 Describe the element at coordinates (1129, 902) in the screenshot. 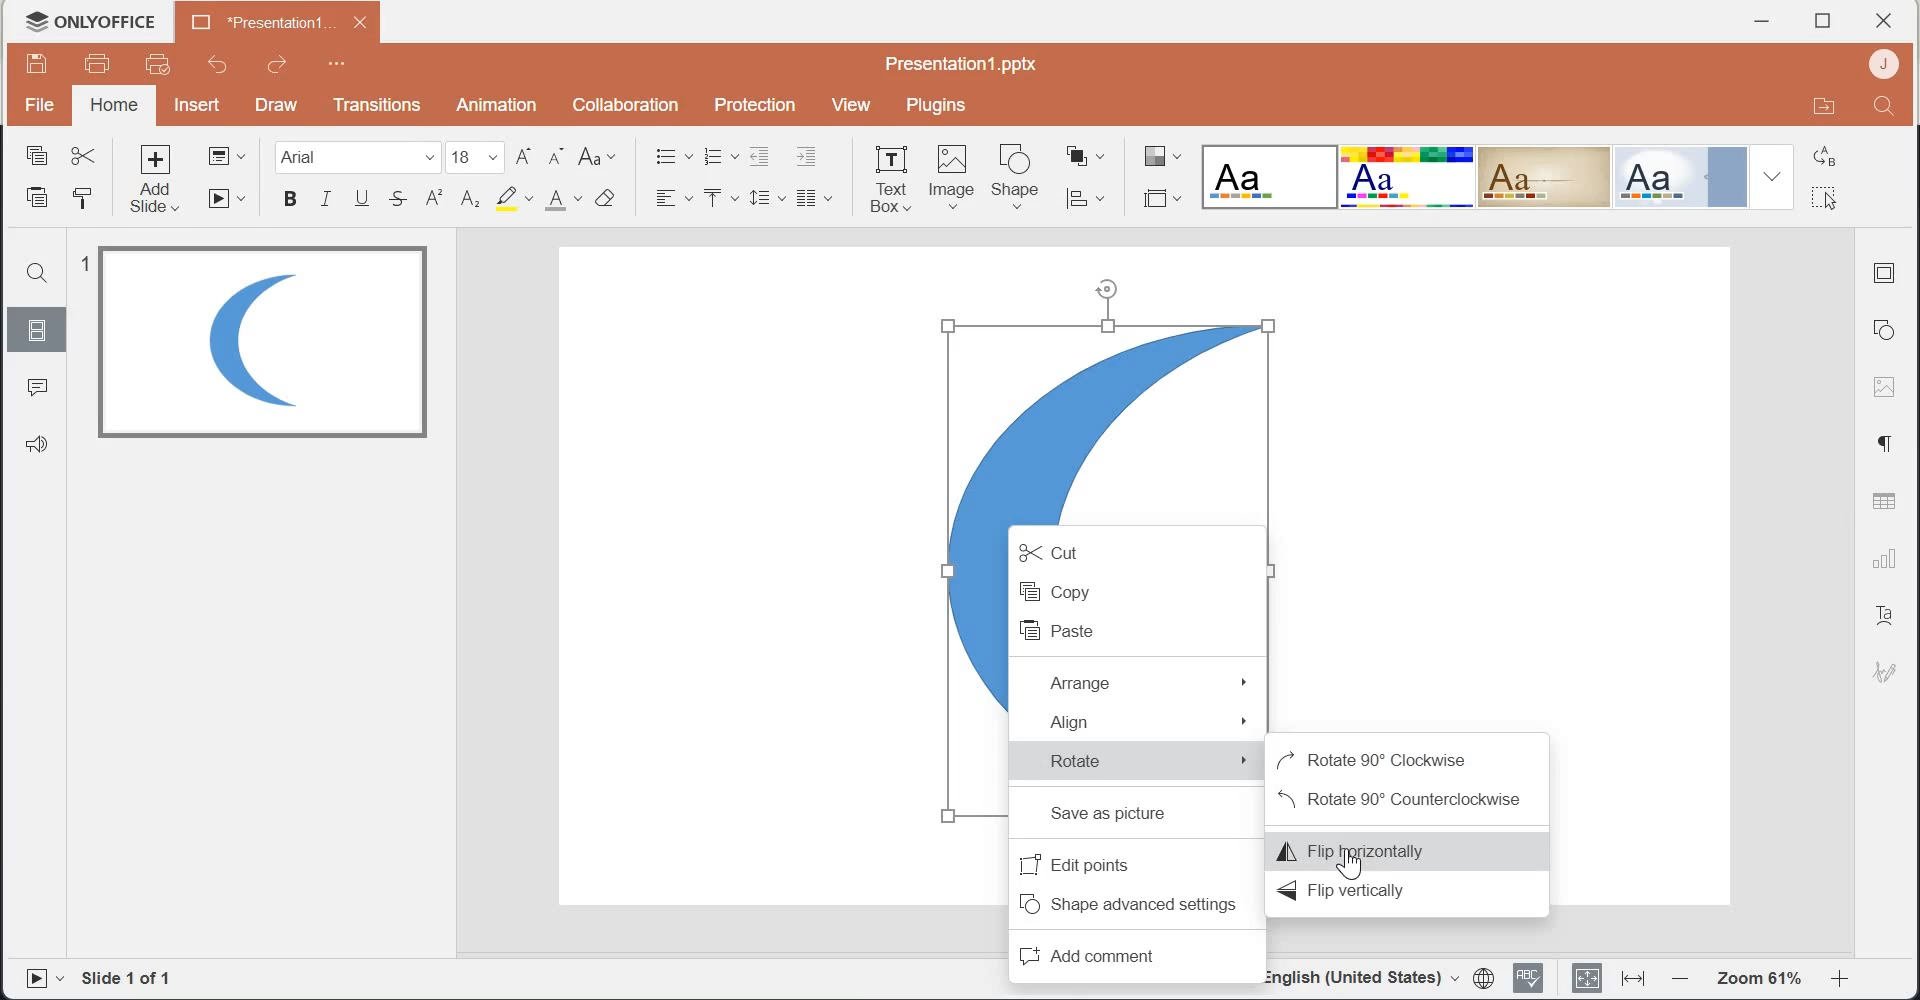

I see `Shape advanced settings` at that location.